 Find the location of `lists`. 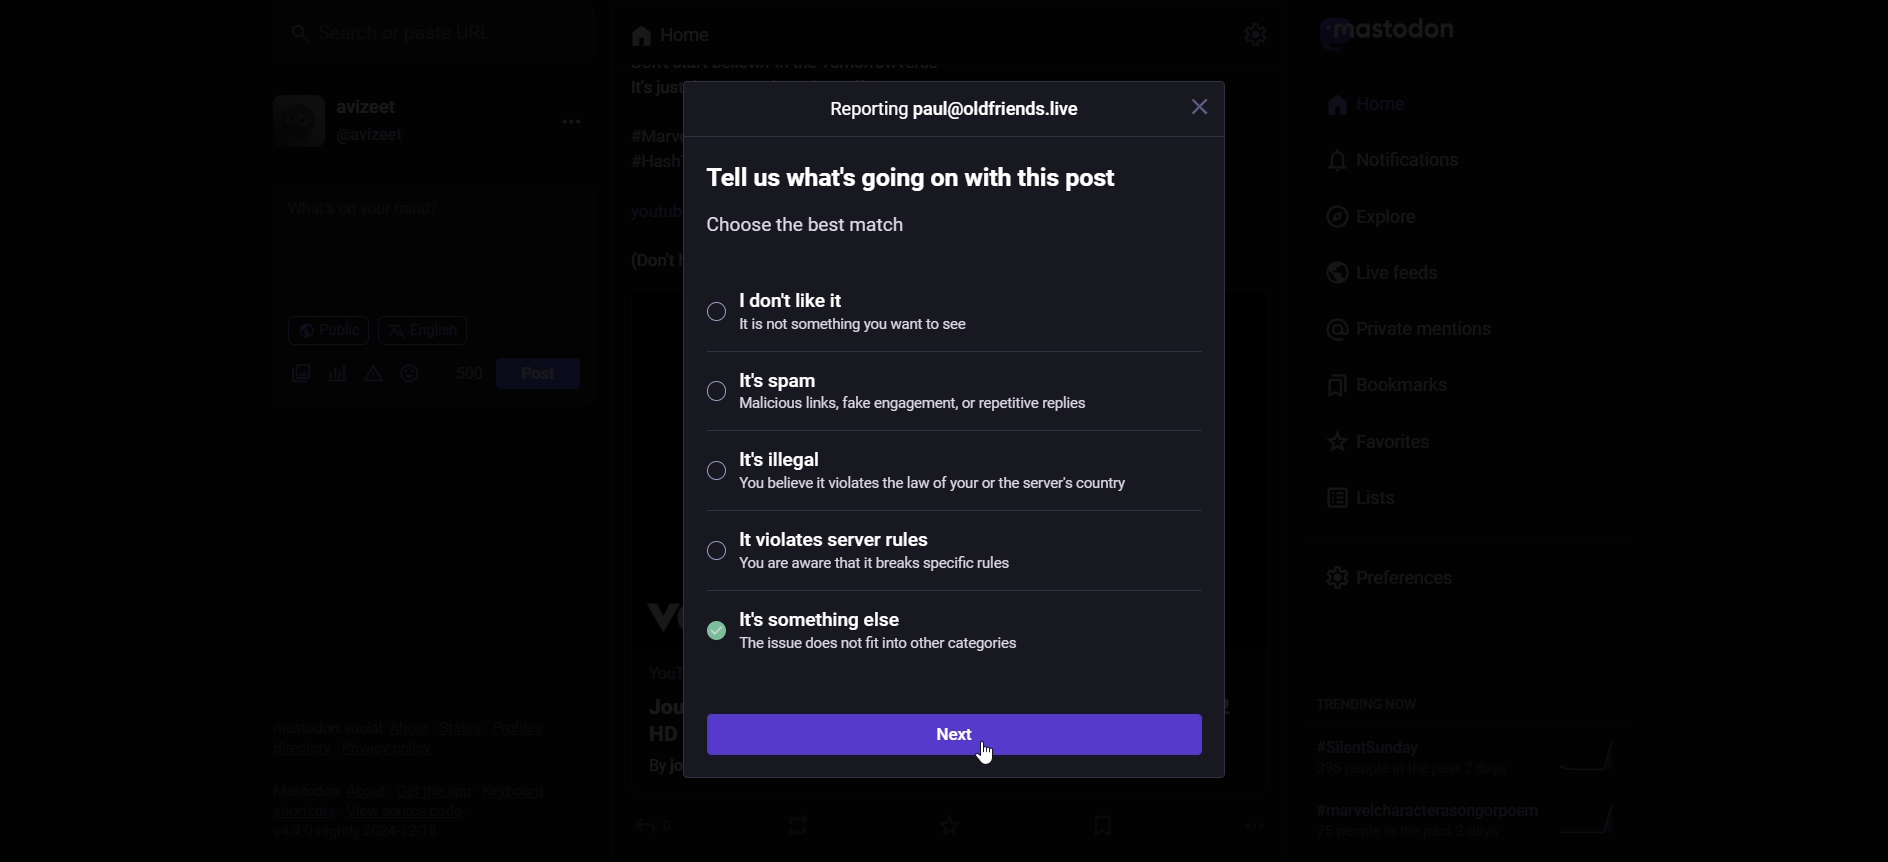

lists is located at coordinates (1356, 499).